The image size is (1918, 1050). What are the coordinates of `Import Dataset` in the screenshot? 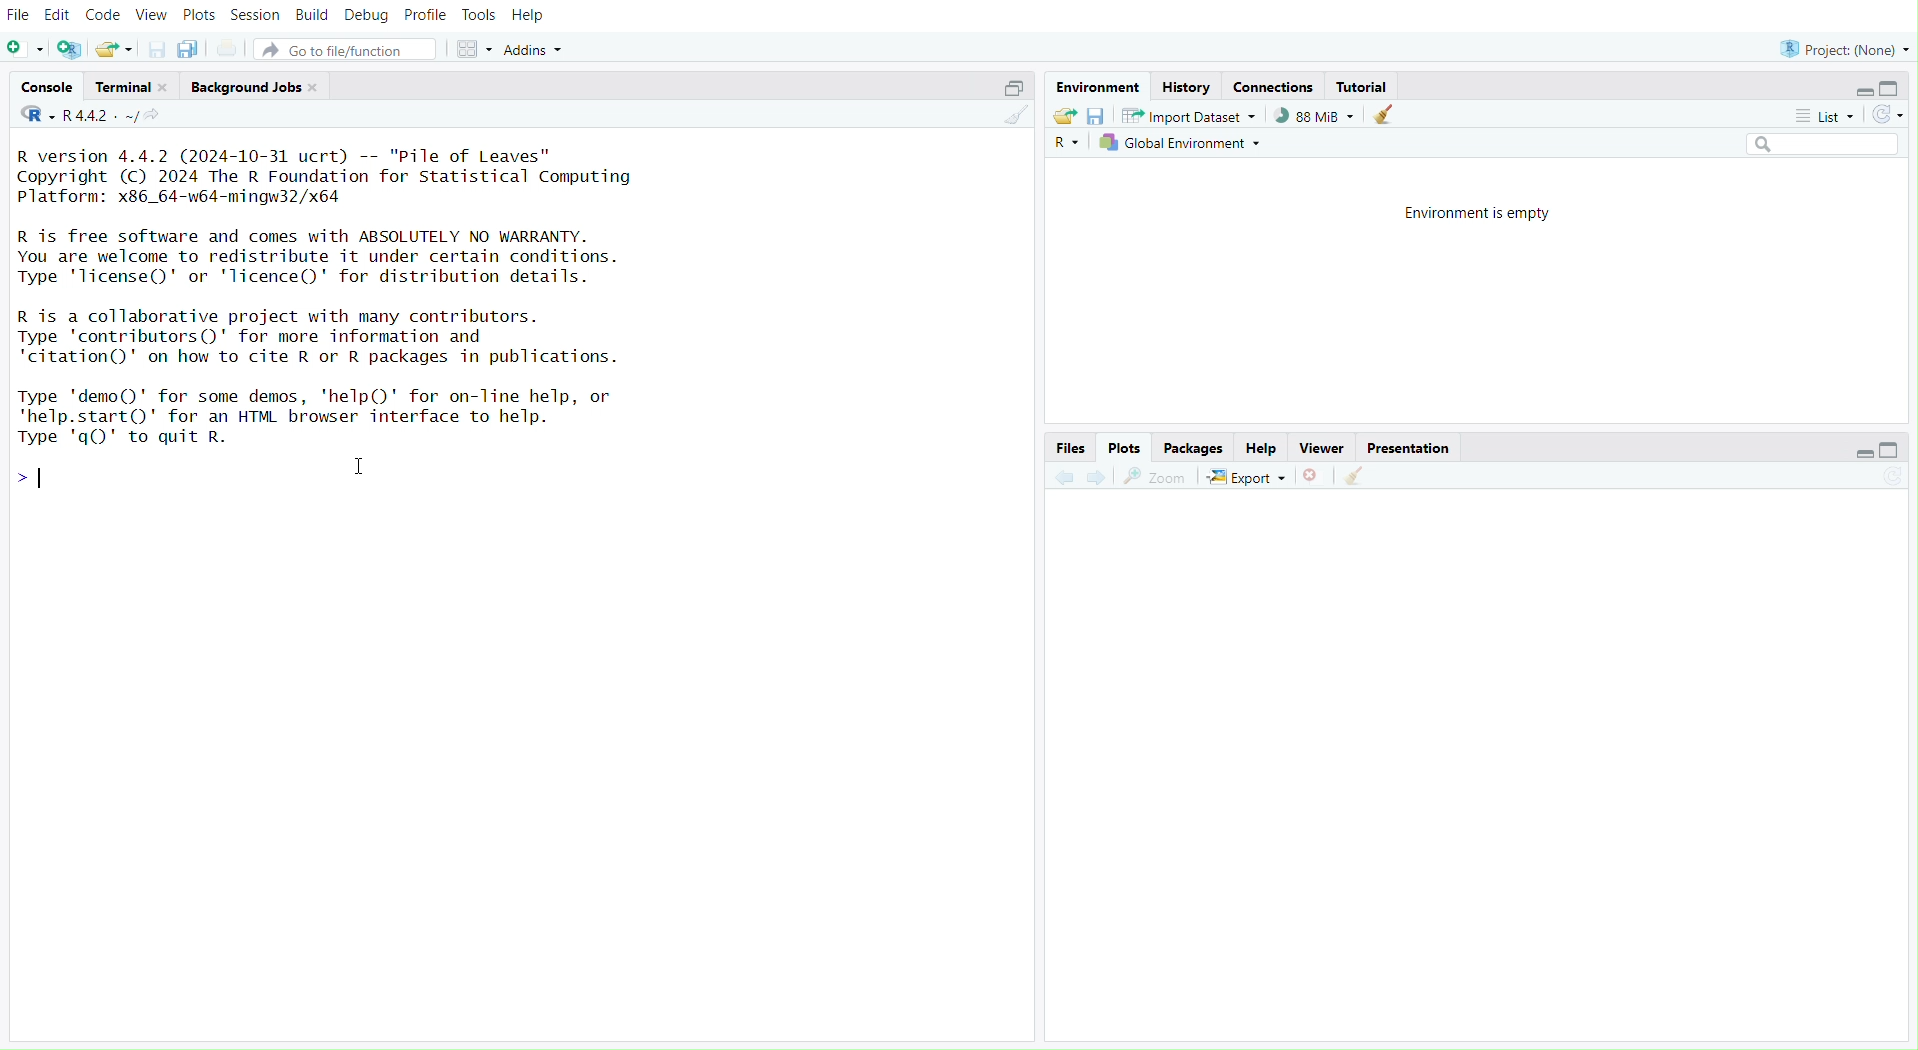 It's located at (1187, 114).